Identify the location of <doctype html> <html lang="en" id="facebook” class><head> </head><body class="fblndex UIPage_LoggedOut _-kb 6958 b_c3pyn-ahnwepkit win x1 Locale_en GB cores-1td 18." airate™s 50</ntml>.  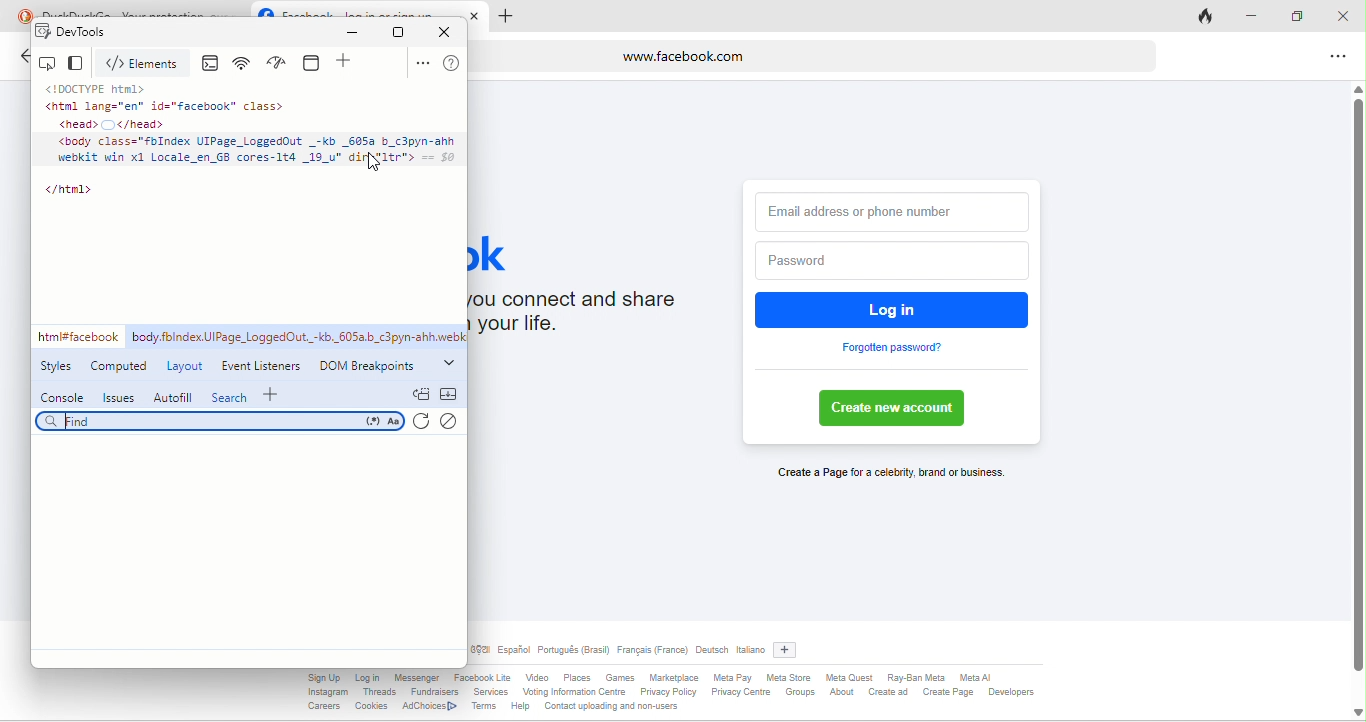
(251, 145).